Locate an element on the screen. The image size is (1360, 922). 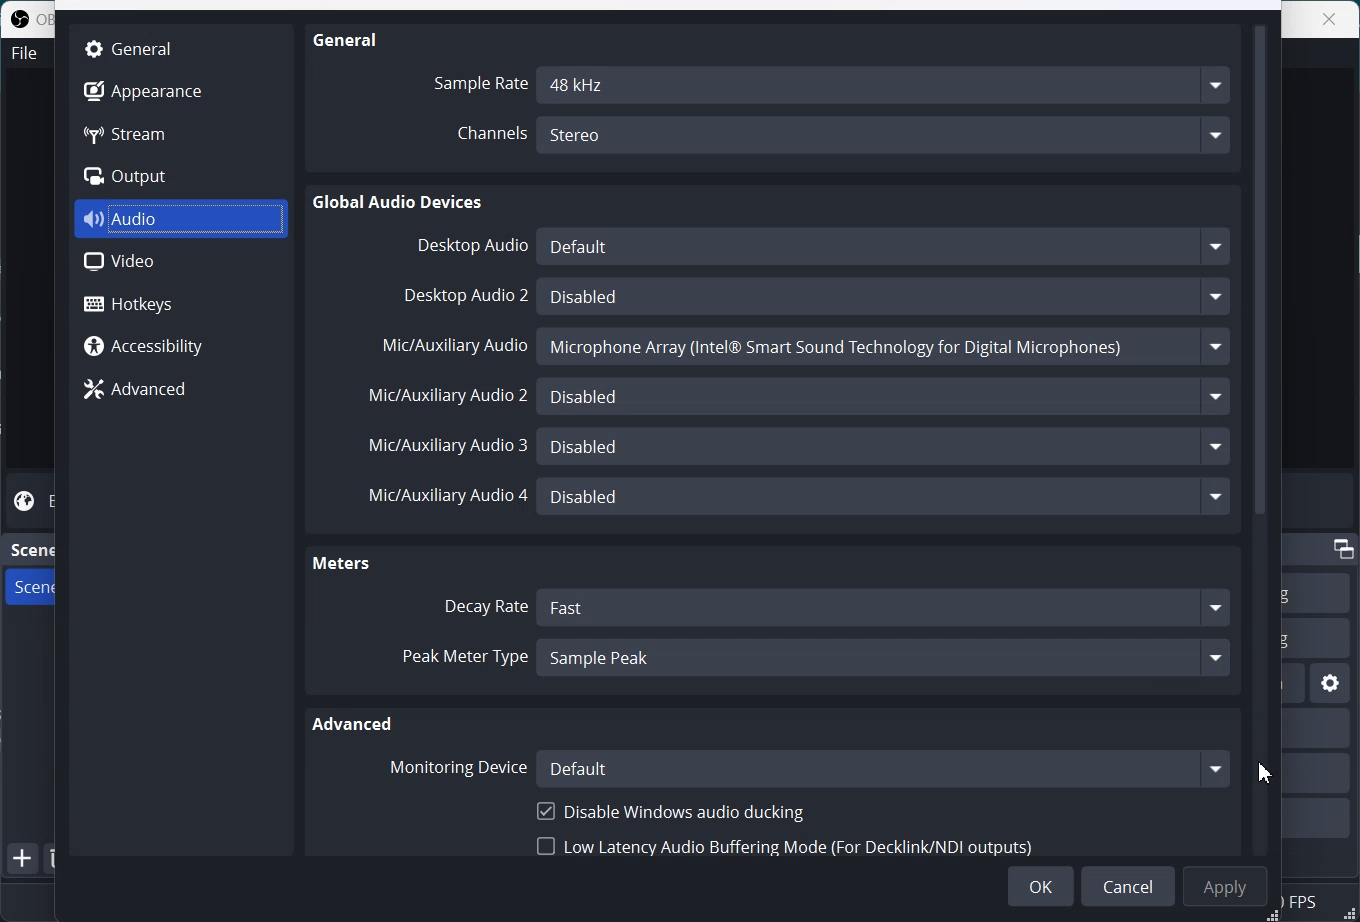
Disabled is located at coordinates (884, 446).